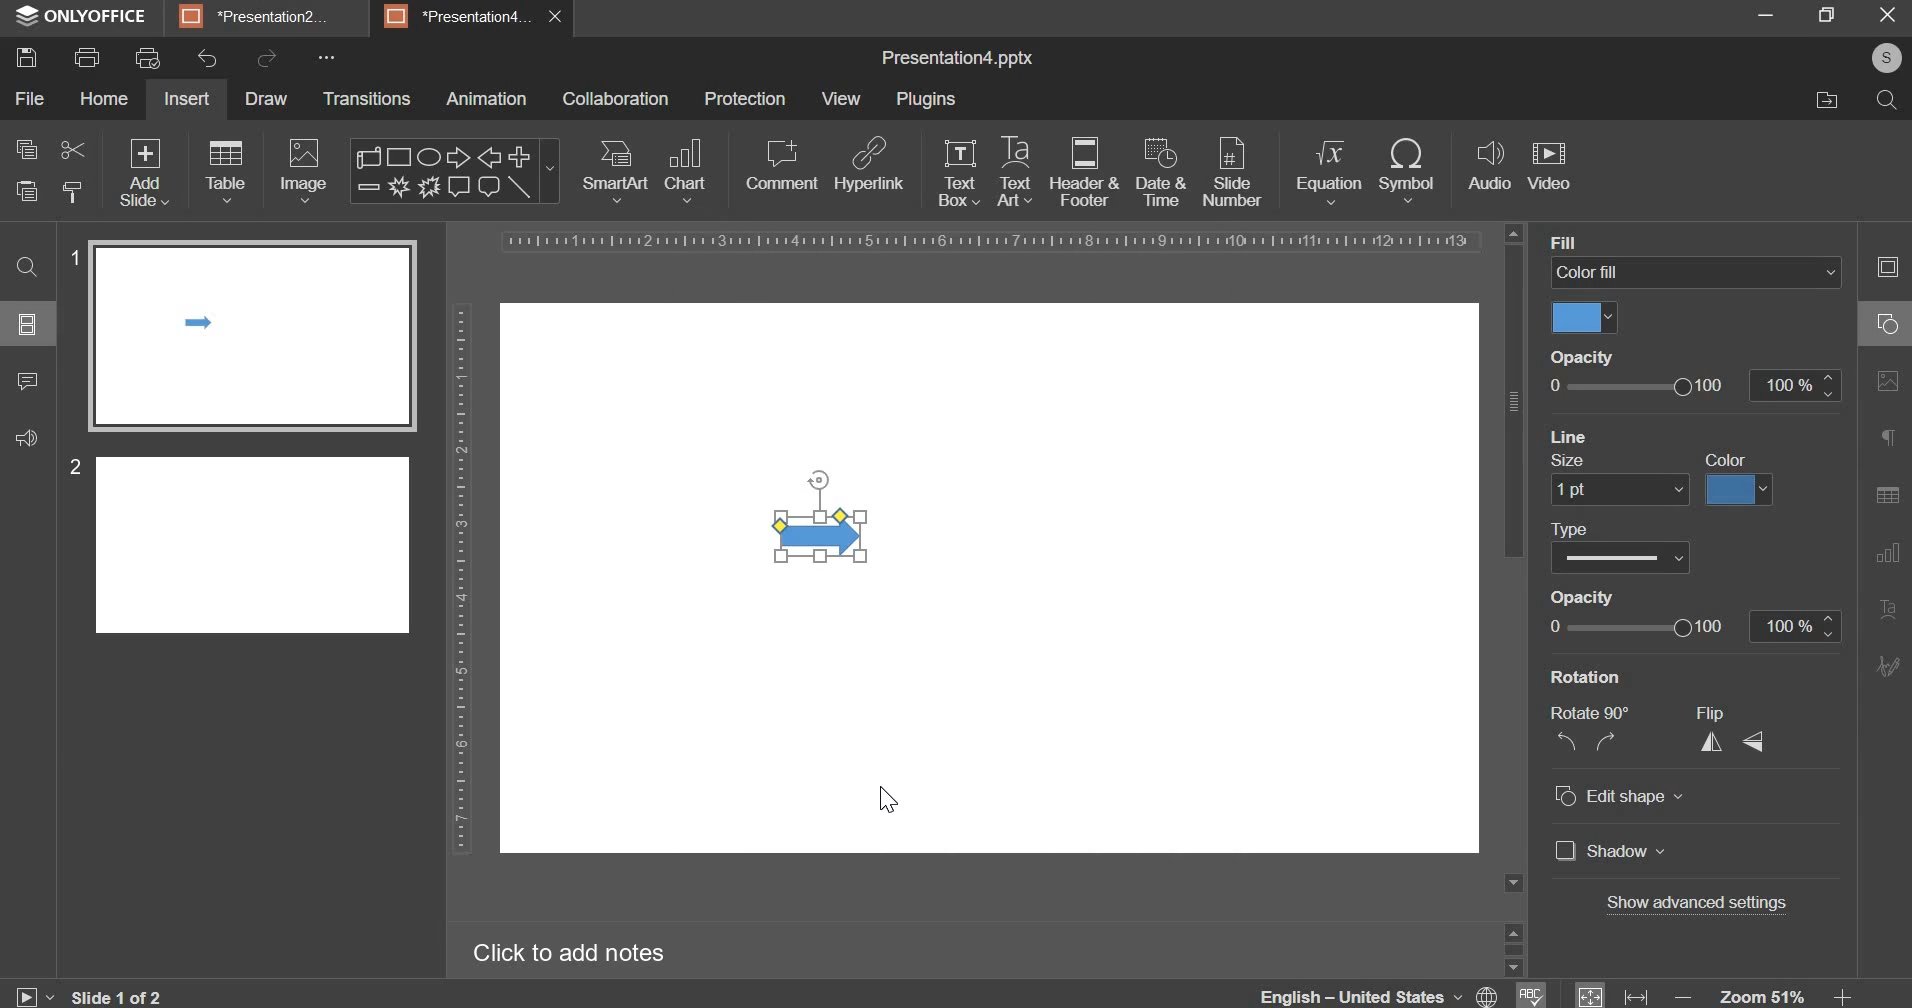 This screenshot has width=1912, height=1008. What do you see at coordinates (1580, 320) in the screenshot?
I see `color fill` at bounding box center [1580, 320].